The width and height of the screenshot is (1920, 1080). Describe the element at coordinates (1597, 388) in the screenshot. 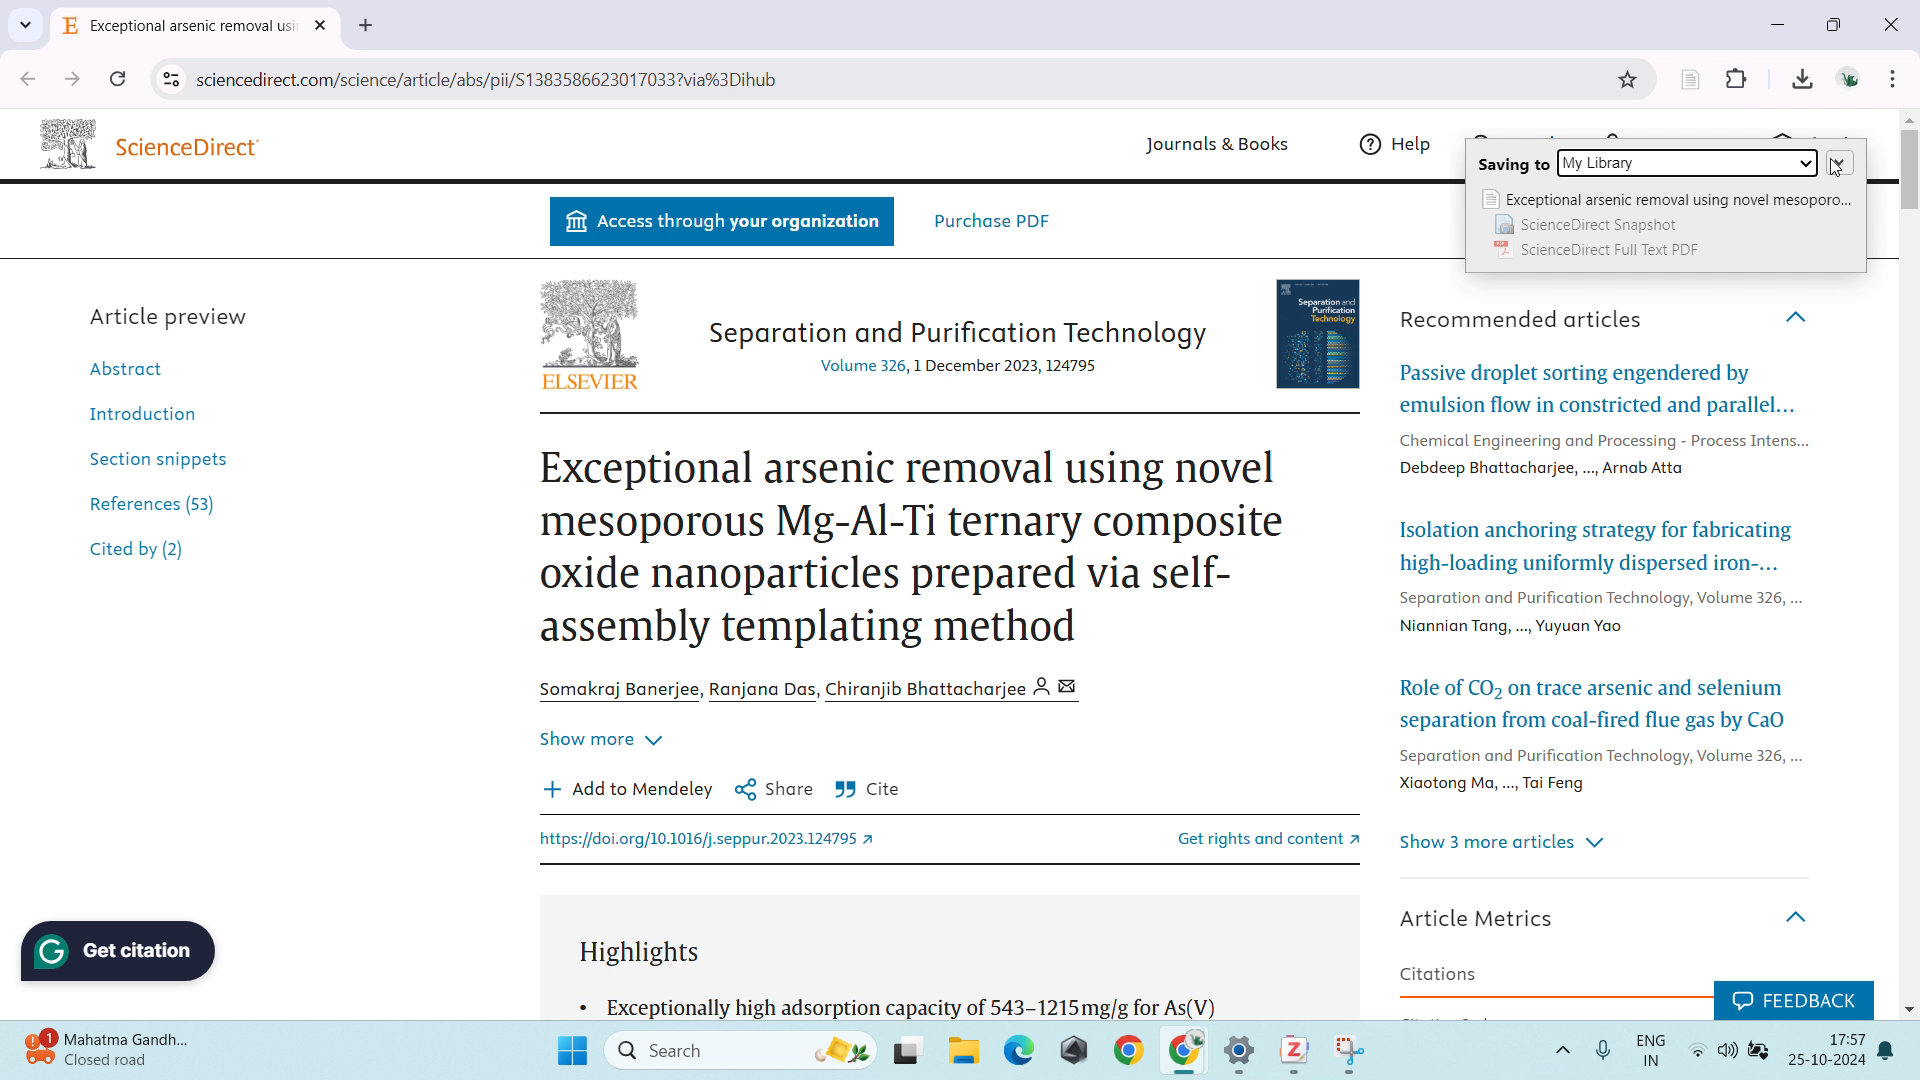

I see `Passive droplet sorting engendered by emulsion flow in constricted and parallel...` at that location.